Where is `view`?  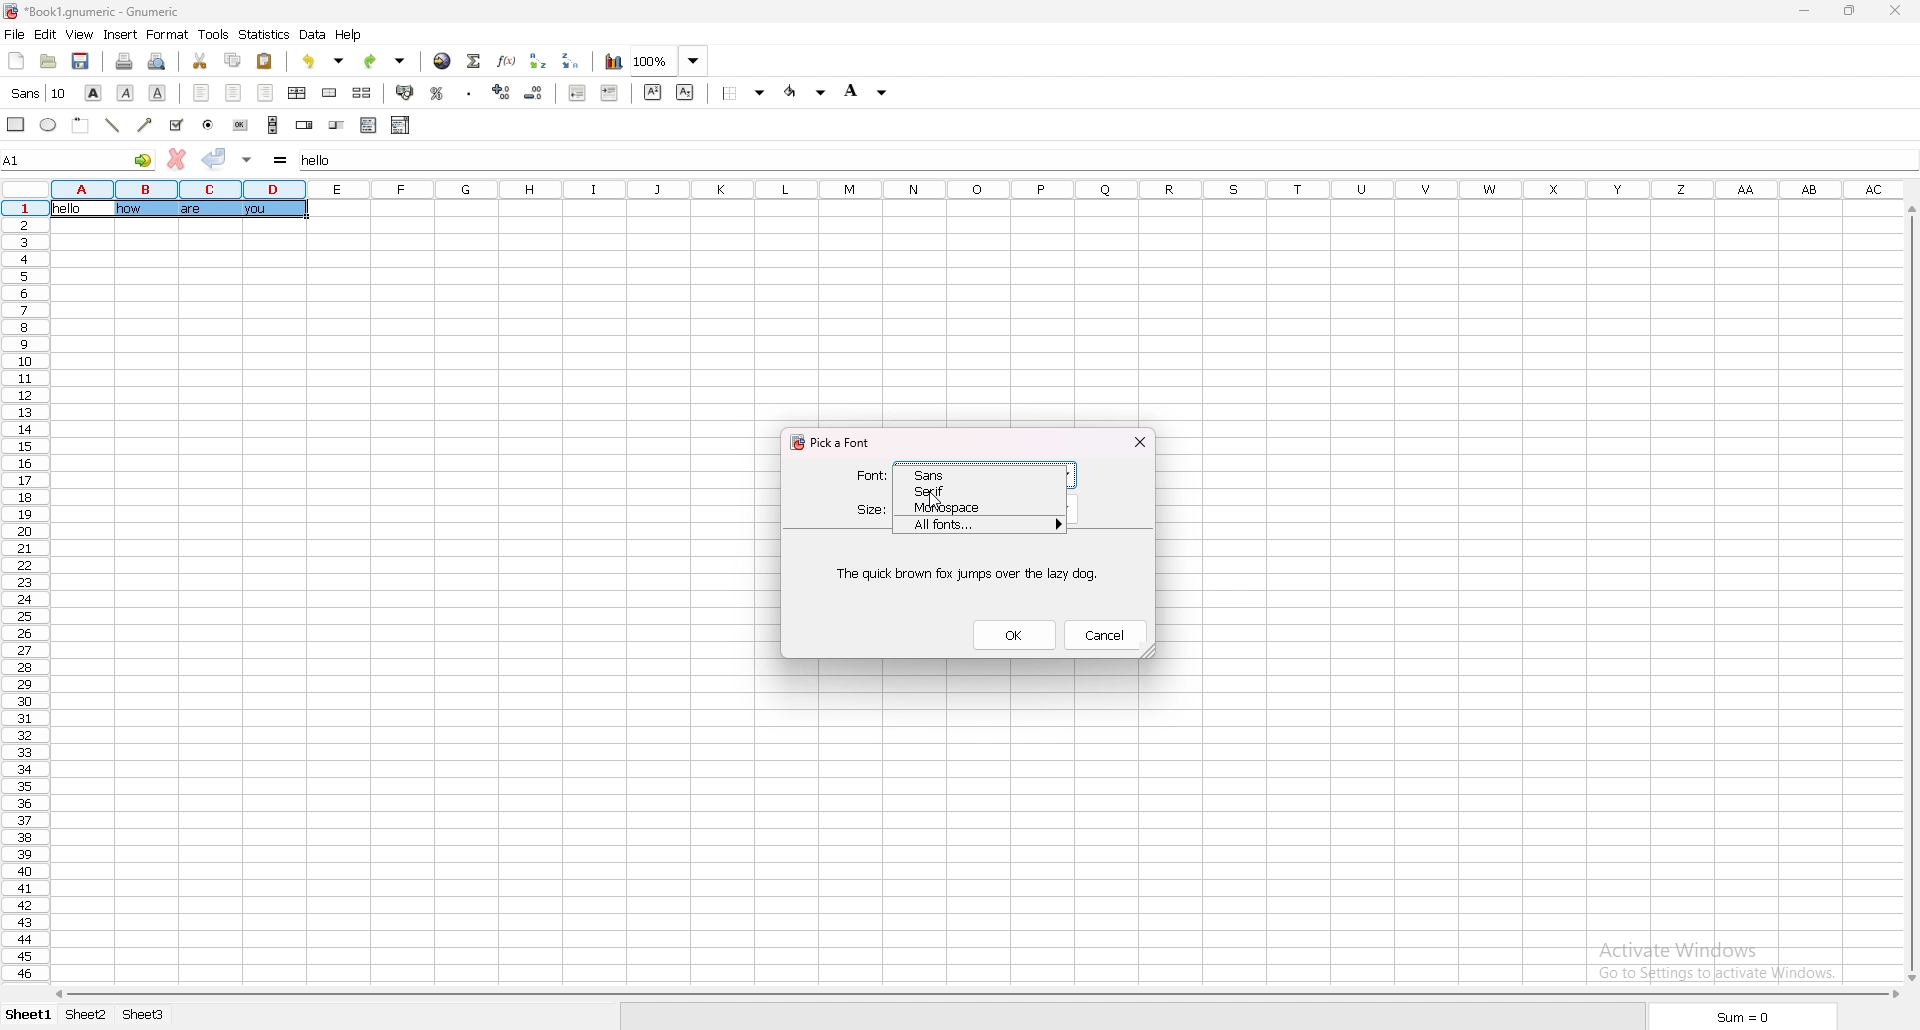 view is located at coordinates (80, 35).